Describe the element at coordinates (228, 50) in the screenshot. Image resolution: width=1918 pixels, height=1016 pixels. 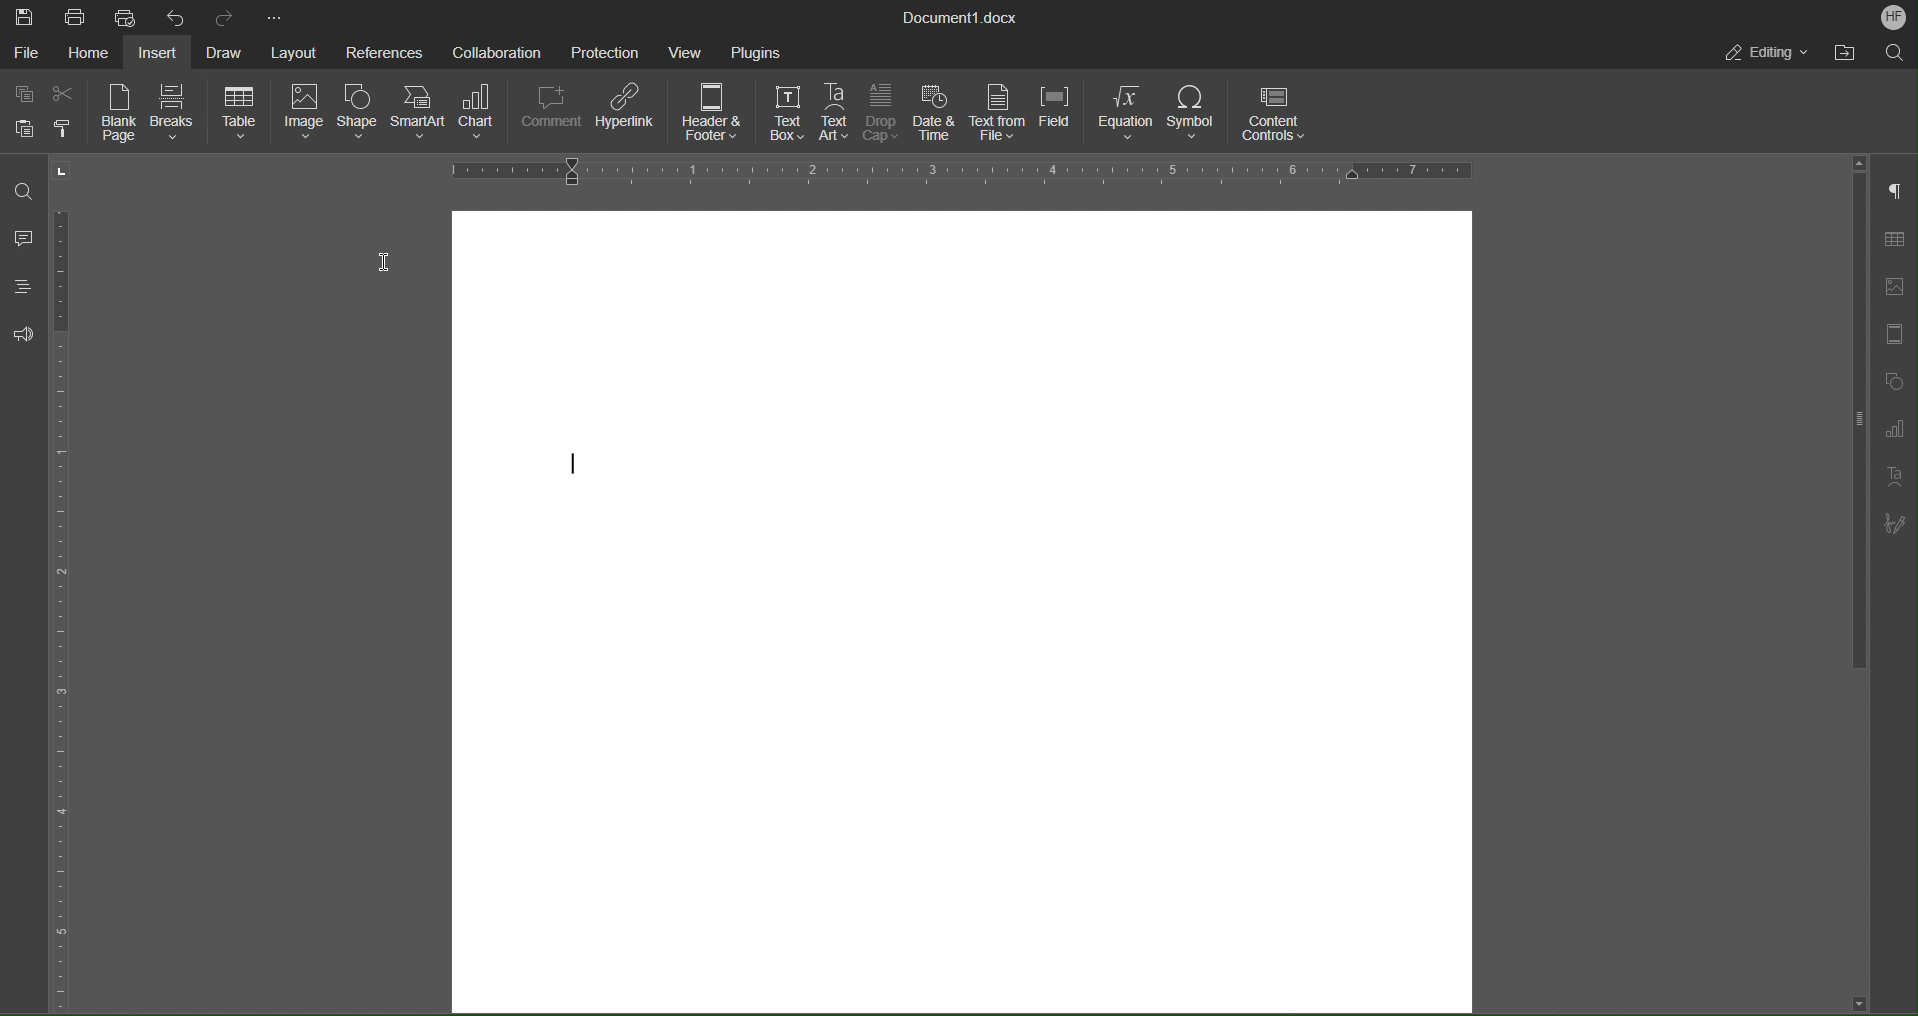
I see `Draw` at that location.